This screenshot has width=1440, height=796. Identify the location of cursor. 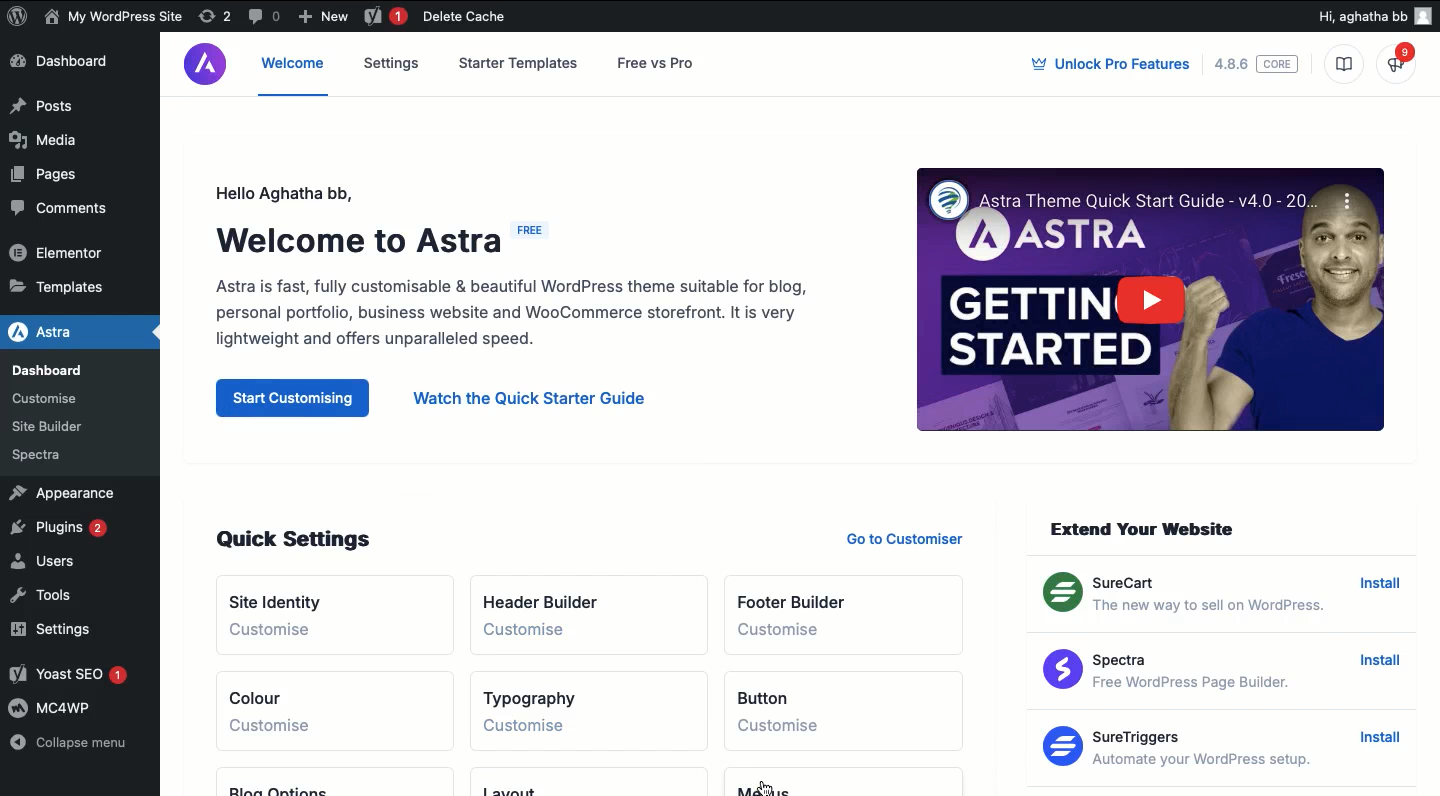
(763, 787).